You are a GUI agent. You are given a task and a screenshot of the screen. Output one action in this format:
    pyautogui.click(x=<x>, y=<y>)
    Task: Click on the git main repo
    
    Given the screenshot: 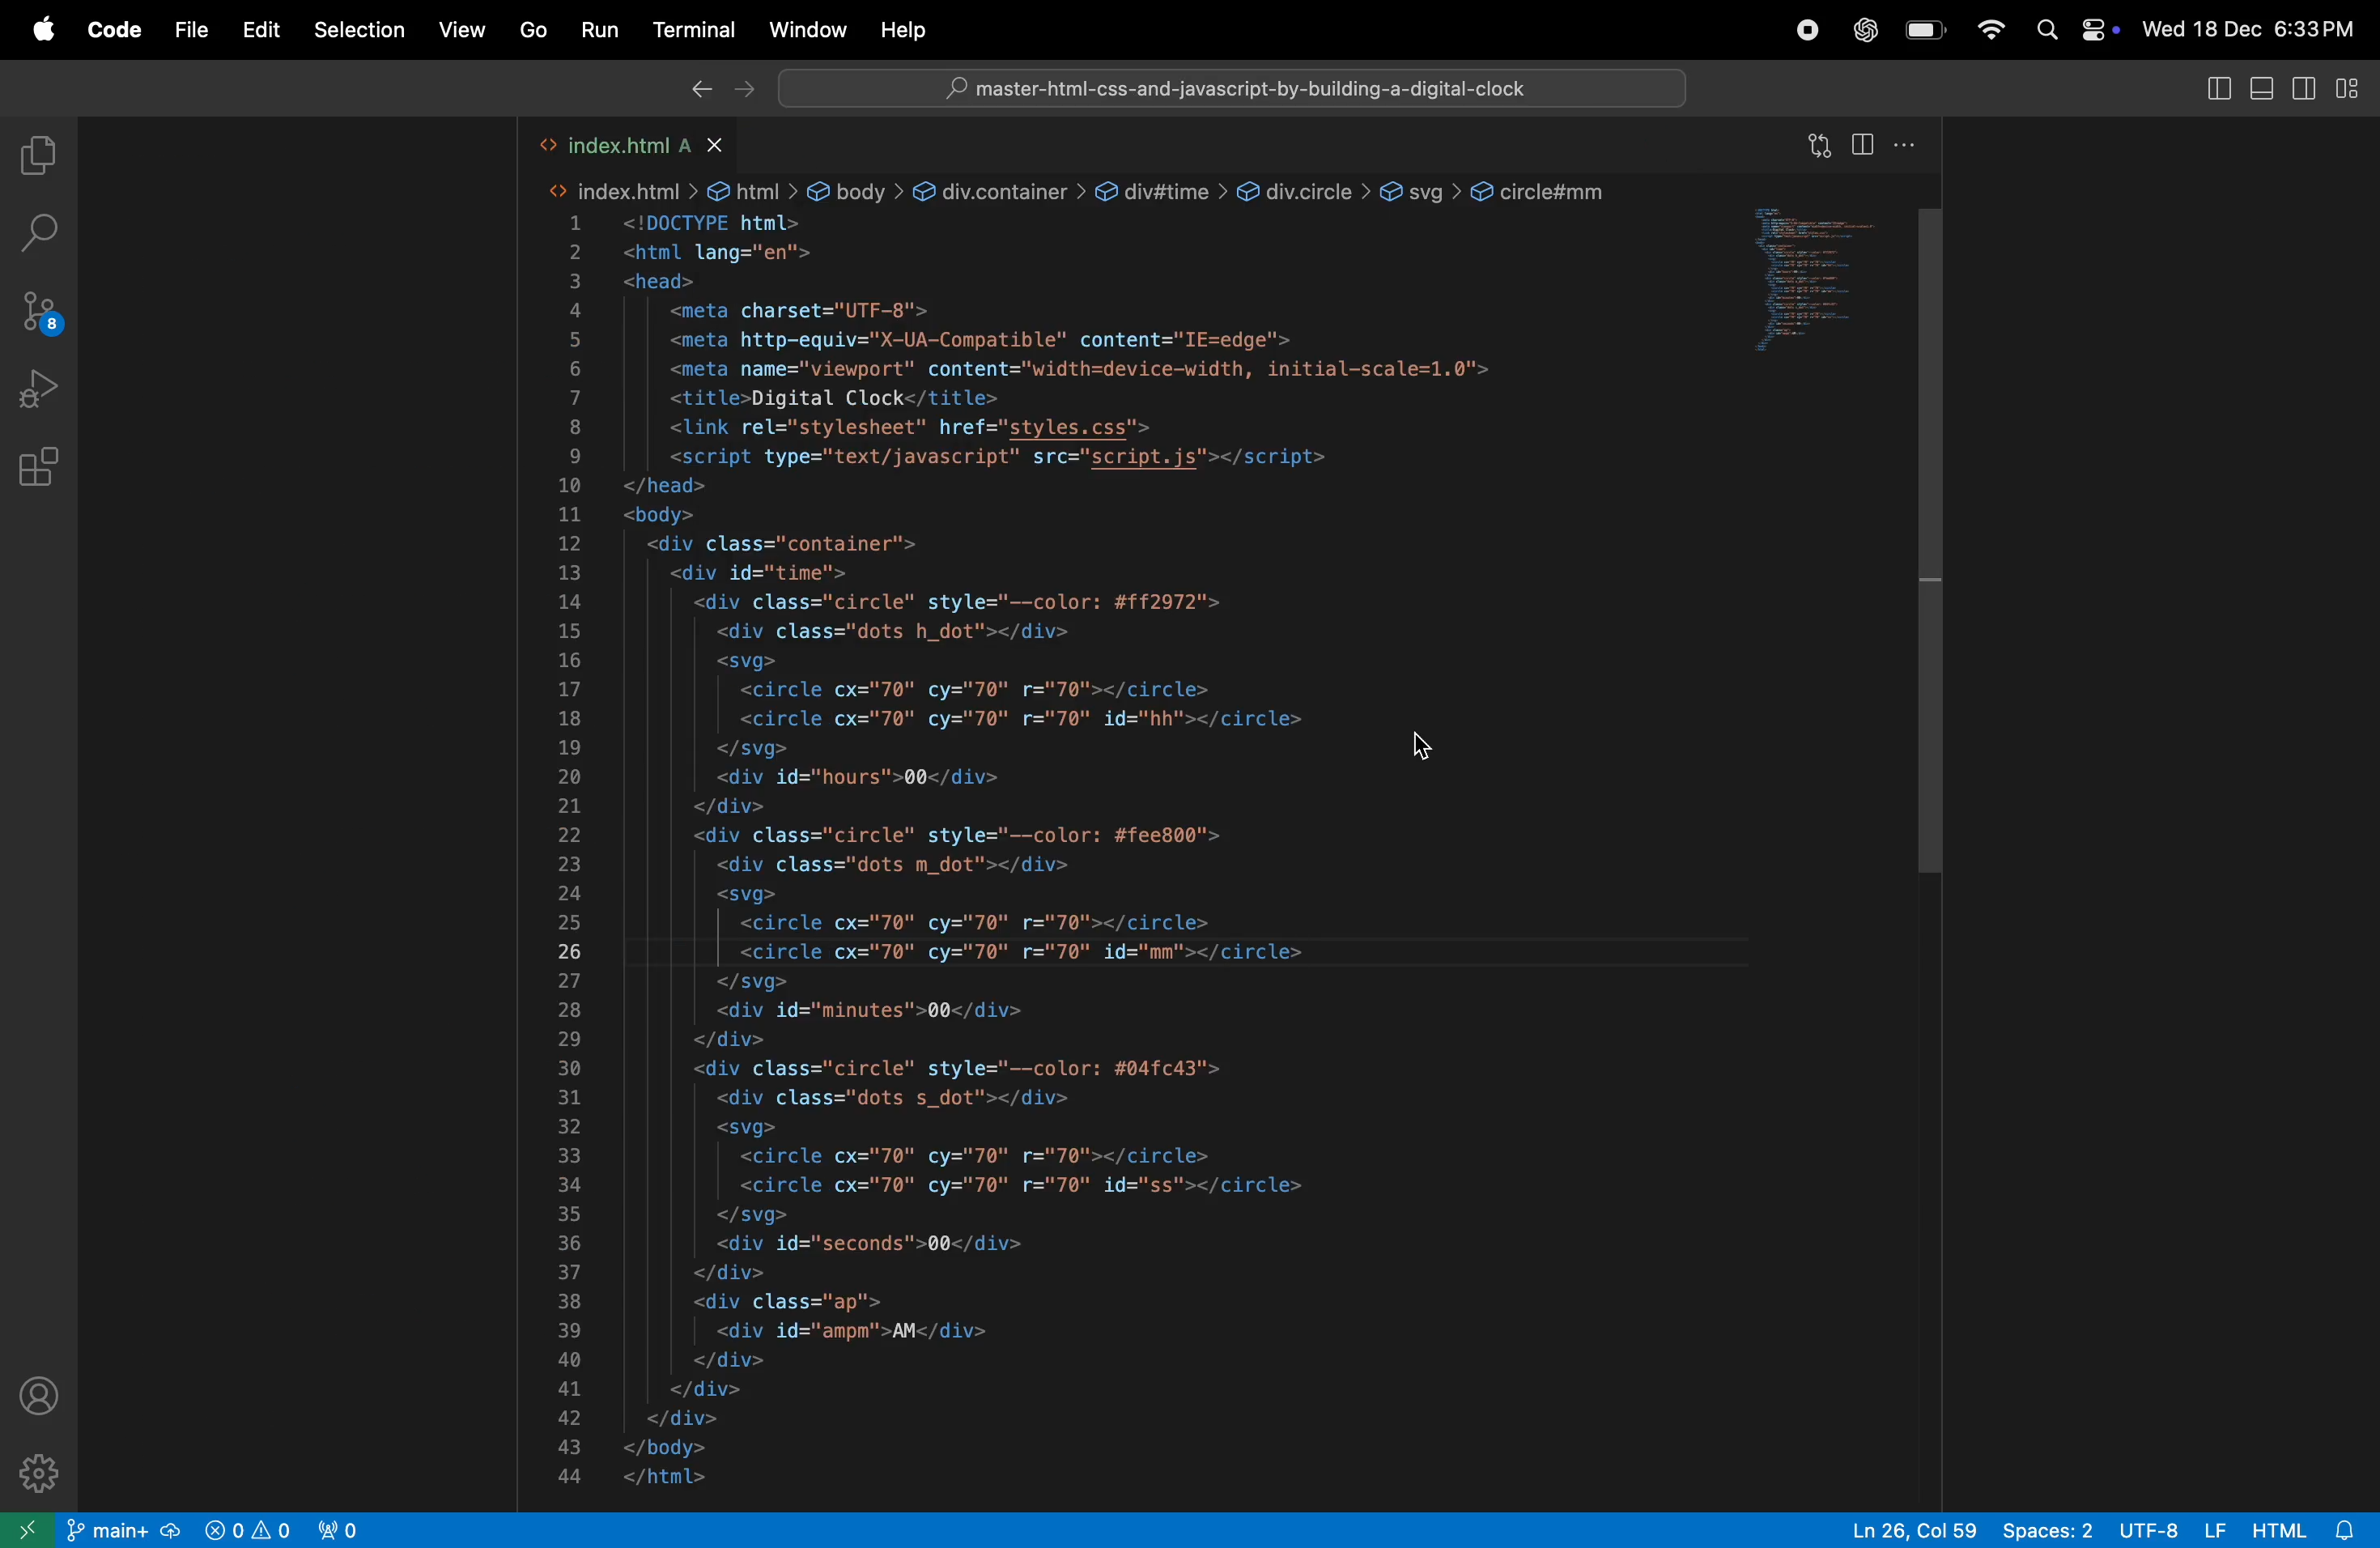 What is the action you would take?
    pyautogui.click(x=125, y=1530)
    